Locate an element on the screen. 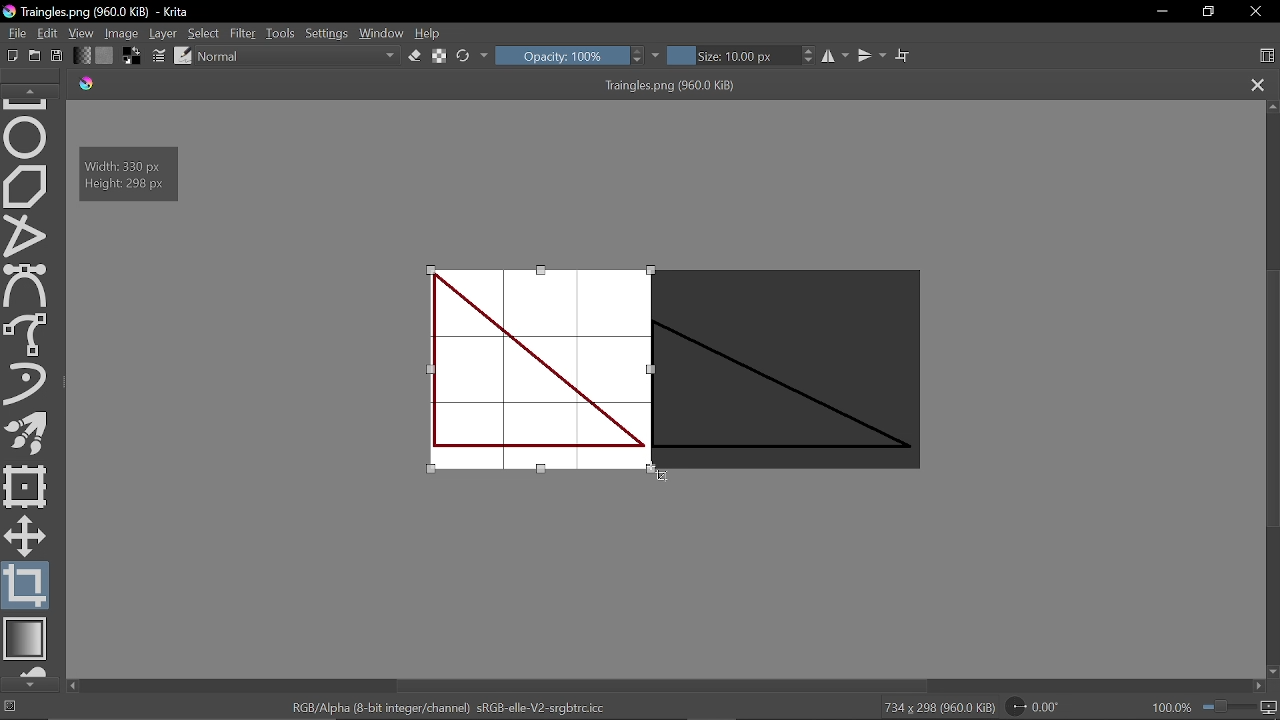 Image resolution: width=1280 pixels, height=720 pixels. Tools is located at coordinates (281, 33).